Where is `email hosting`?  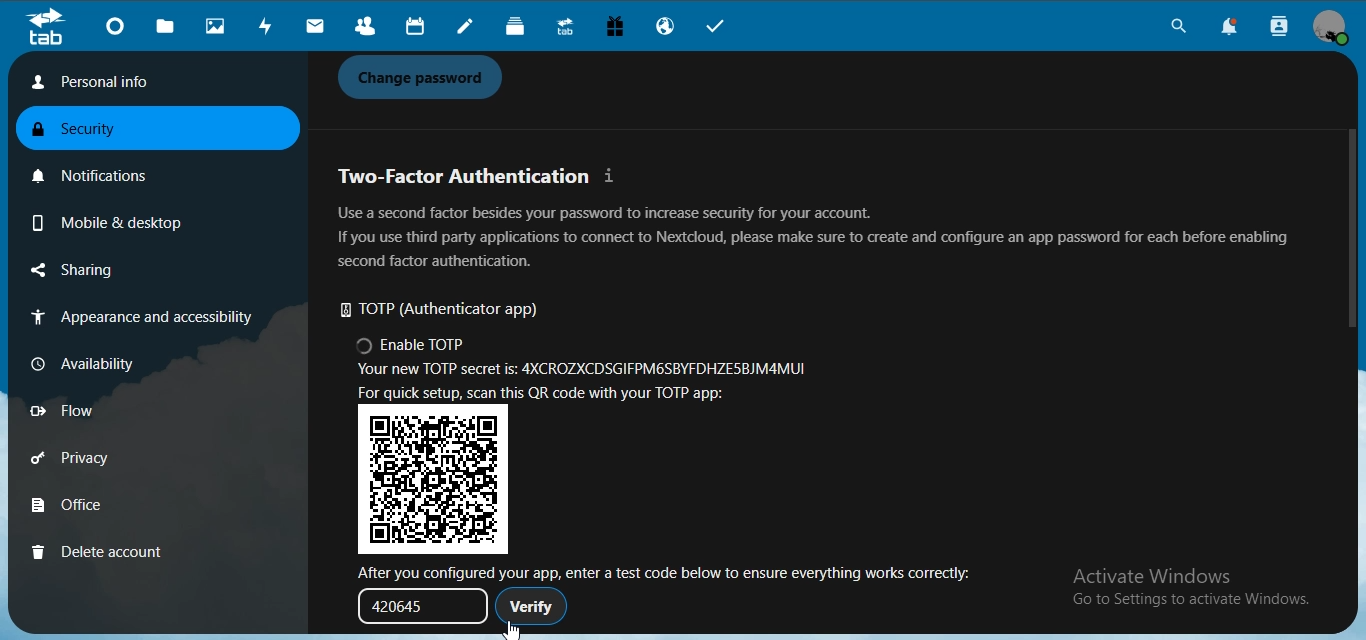
email hosting is located at coordinates (668, 28).